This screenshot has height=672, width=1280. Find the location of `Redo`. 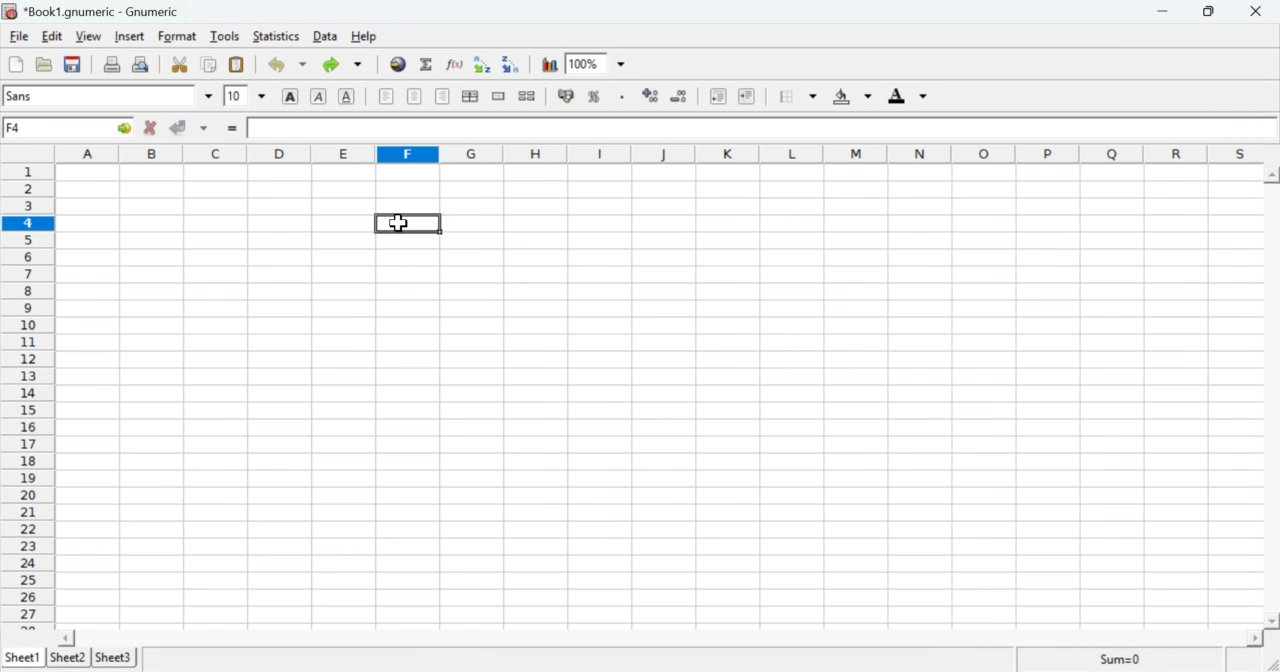

Redo is located at coordinates (341, 66).